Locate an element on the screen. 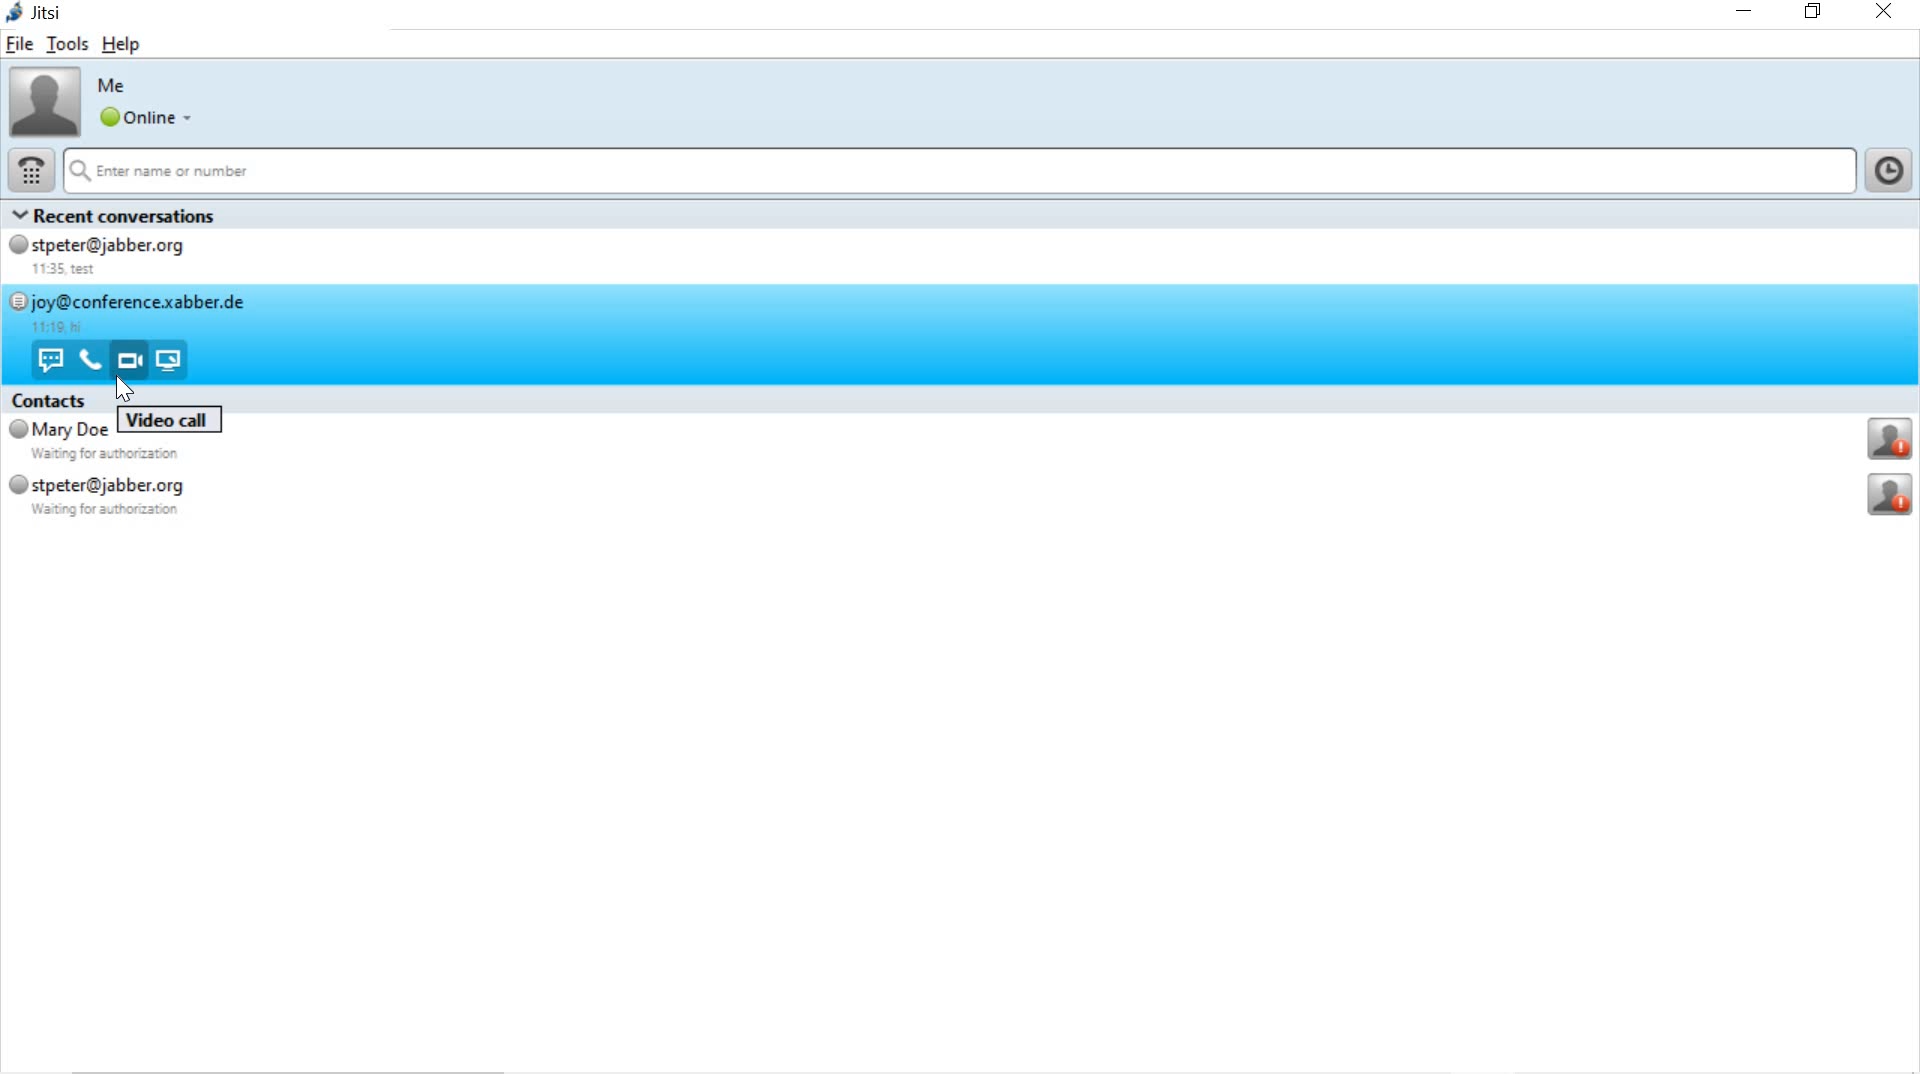 The height and width of the screenshot is (1074, 1920). Recent conversations is located at coordinates (142, 215).